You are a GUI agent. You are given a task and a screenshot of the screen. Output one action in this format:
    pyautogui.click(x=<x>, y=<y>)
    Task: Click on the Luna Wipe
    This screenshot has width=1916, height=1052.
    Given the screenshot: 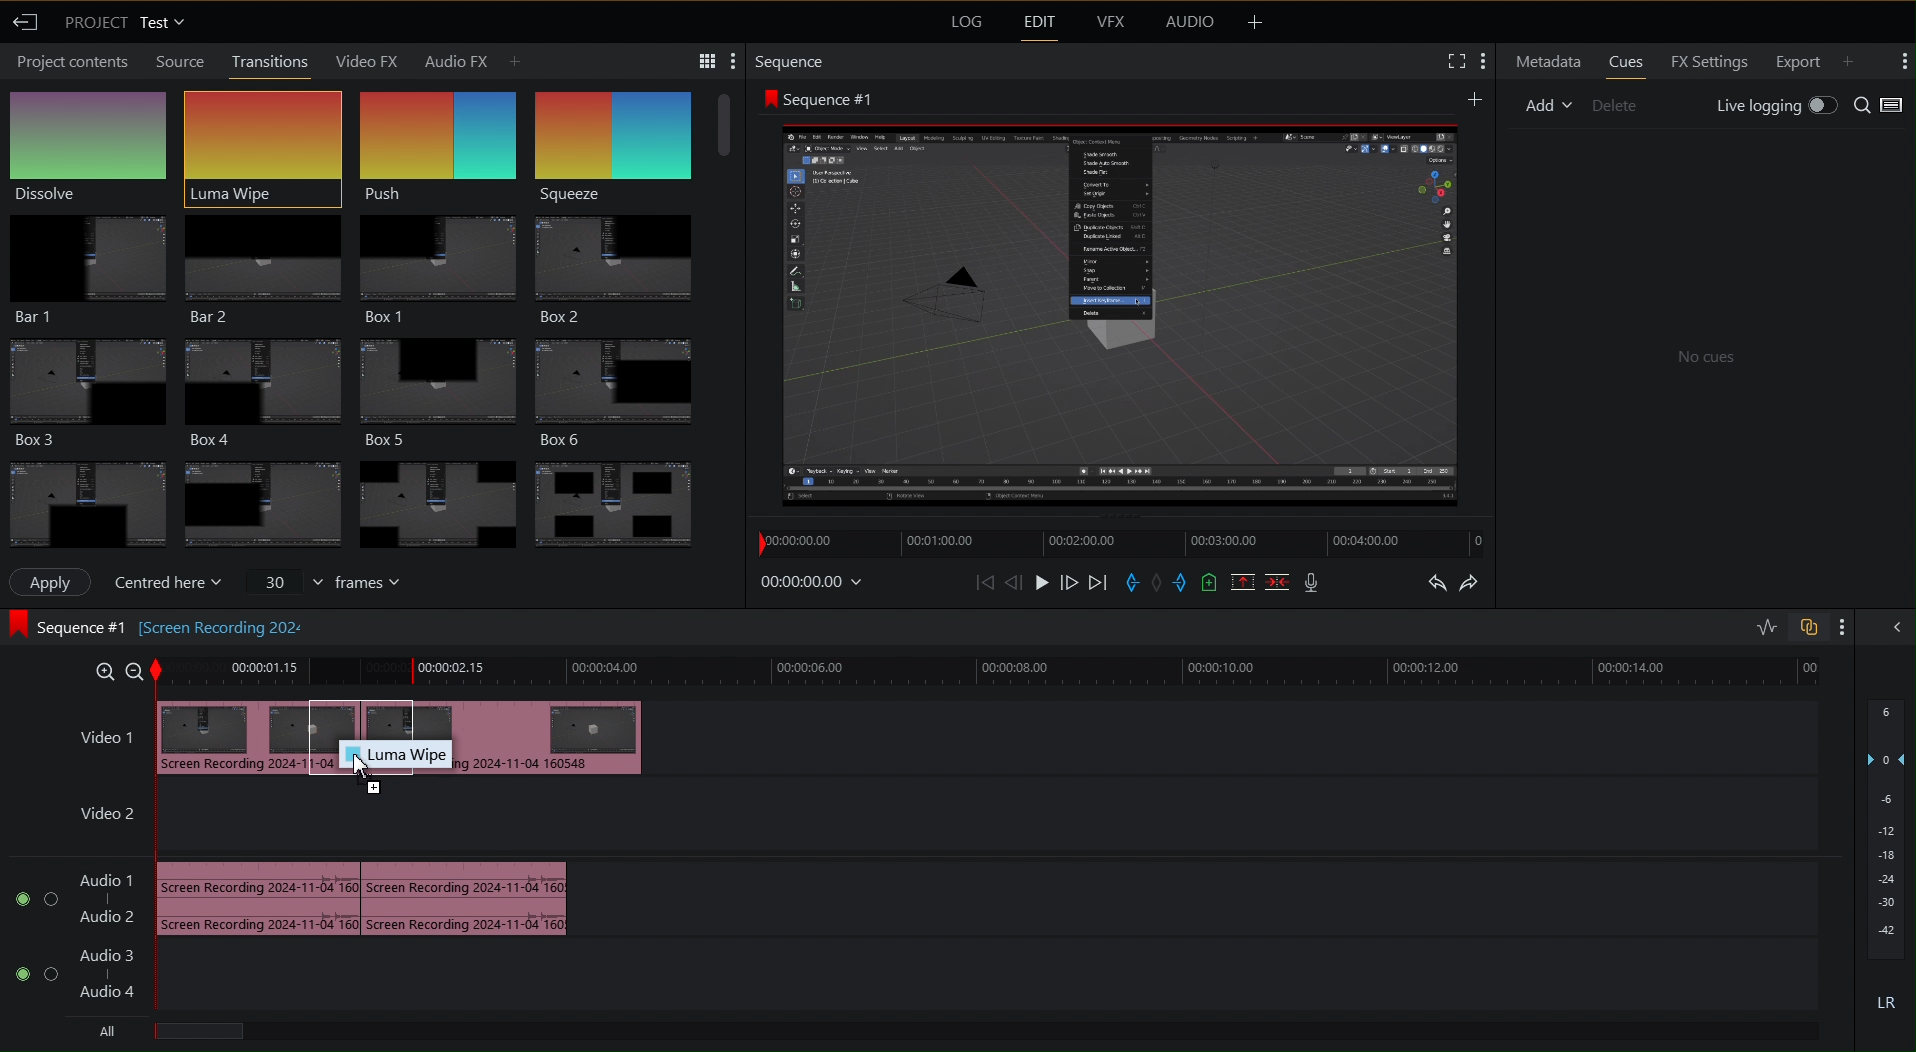 What is the action you would take?
    pyautogui.click(x=261, y=139)
    